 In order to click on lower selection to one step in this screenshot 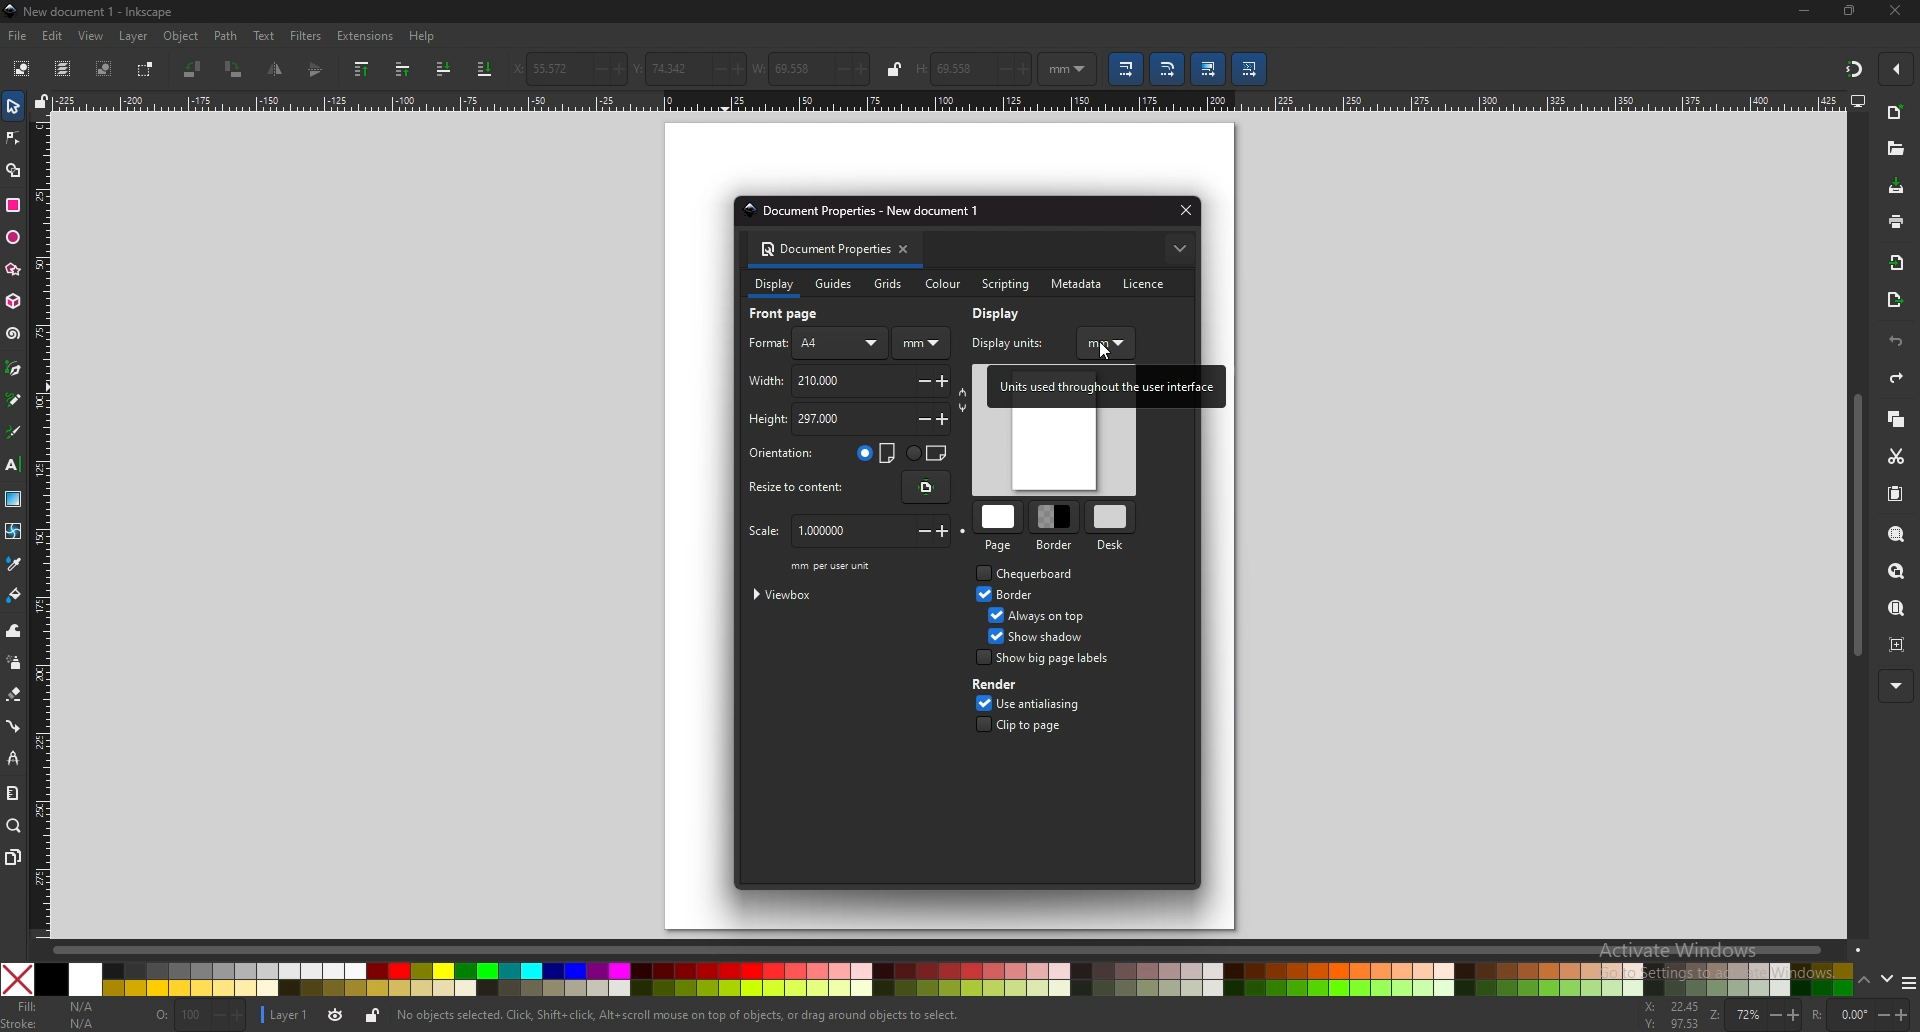, I will do `click(444, 69)`.